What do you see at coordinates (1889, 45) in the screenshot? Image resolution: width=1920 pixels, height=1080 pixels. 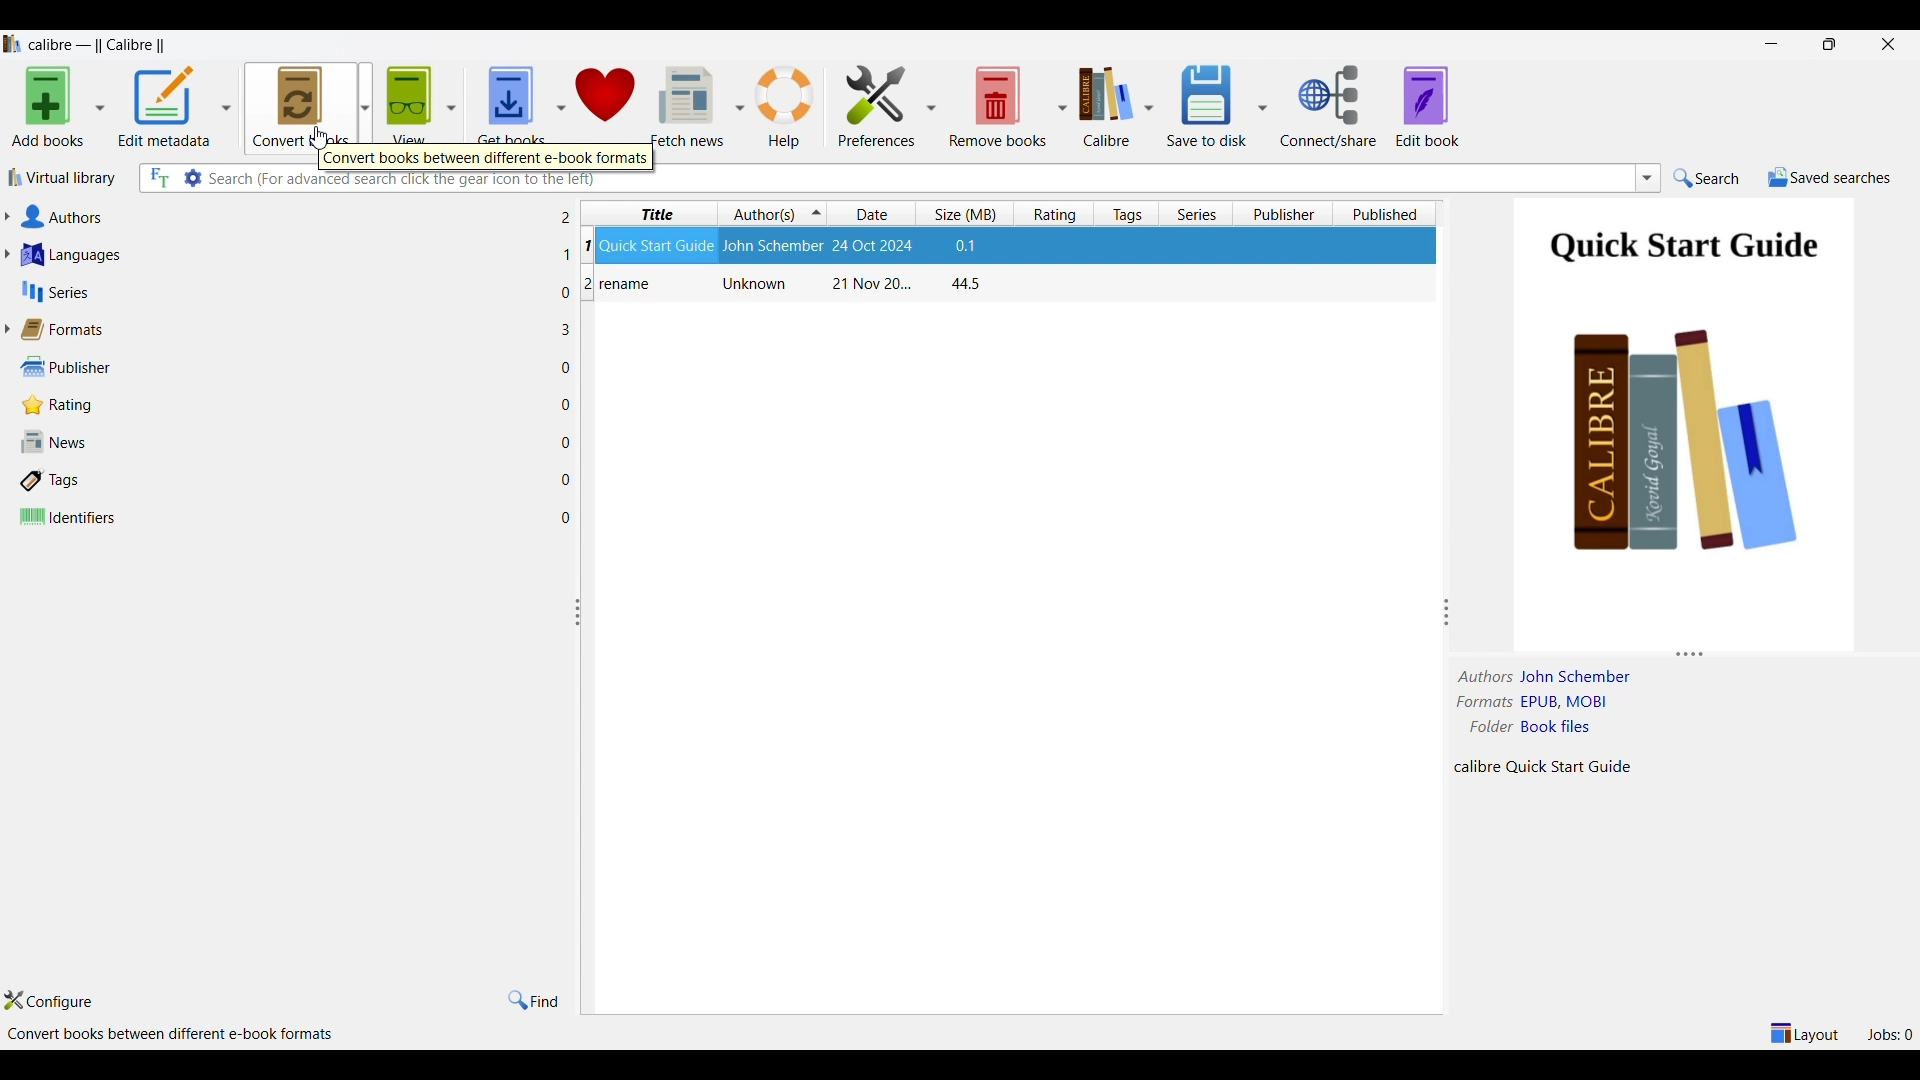 I see `Close interface` at bounding box center [1889, 45].